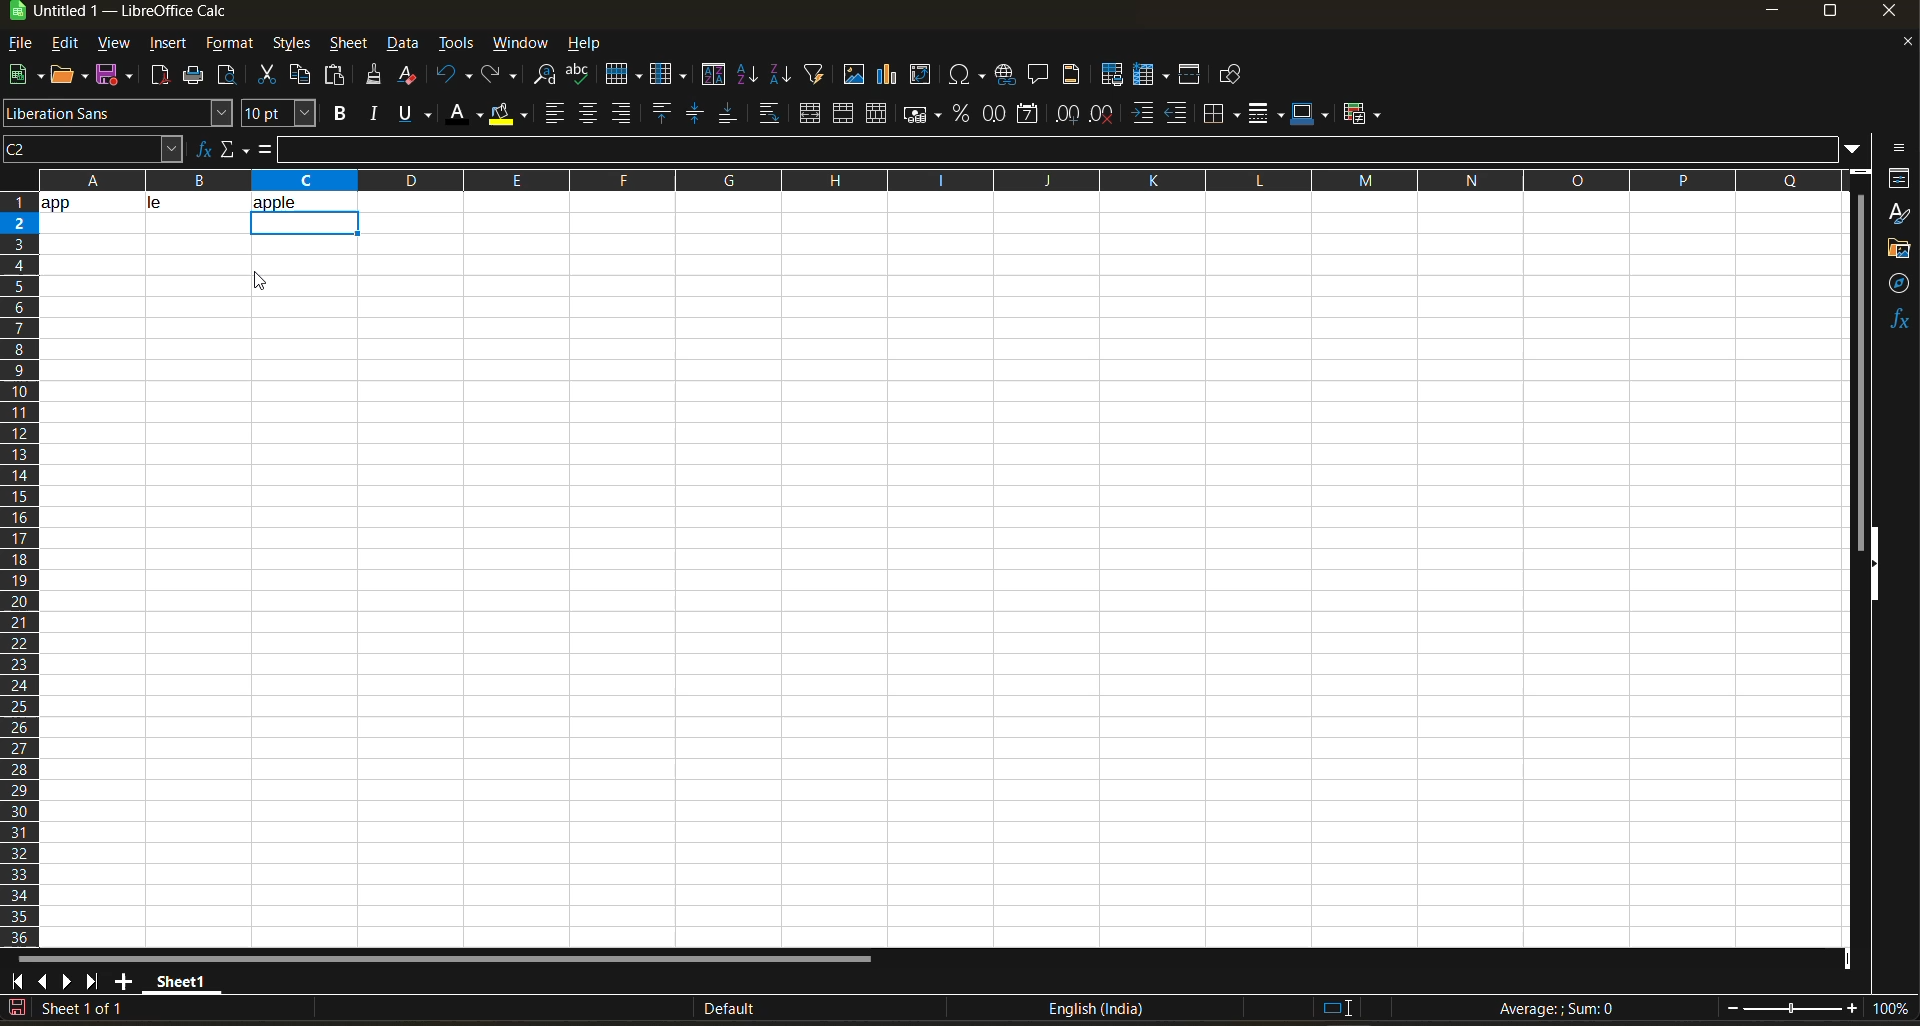 The image size is (1920, 1026). I want to click on formula, so click(263, 153).